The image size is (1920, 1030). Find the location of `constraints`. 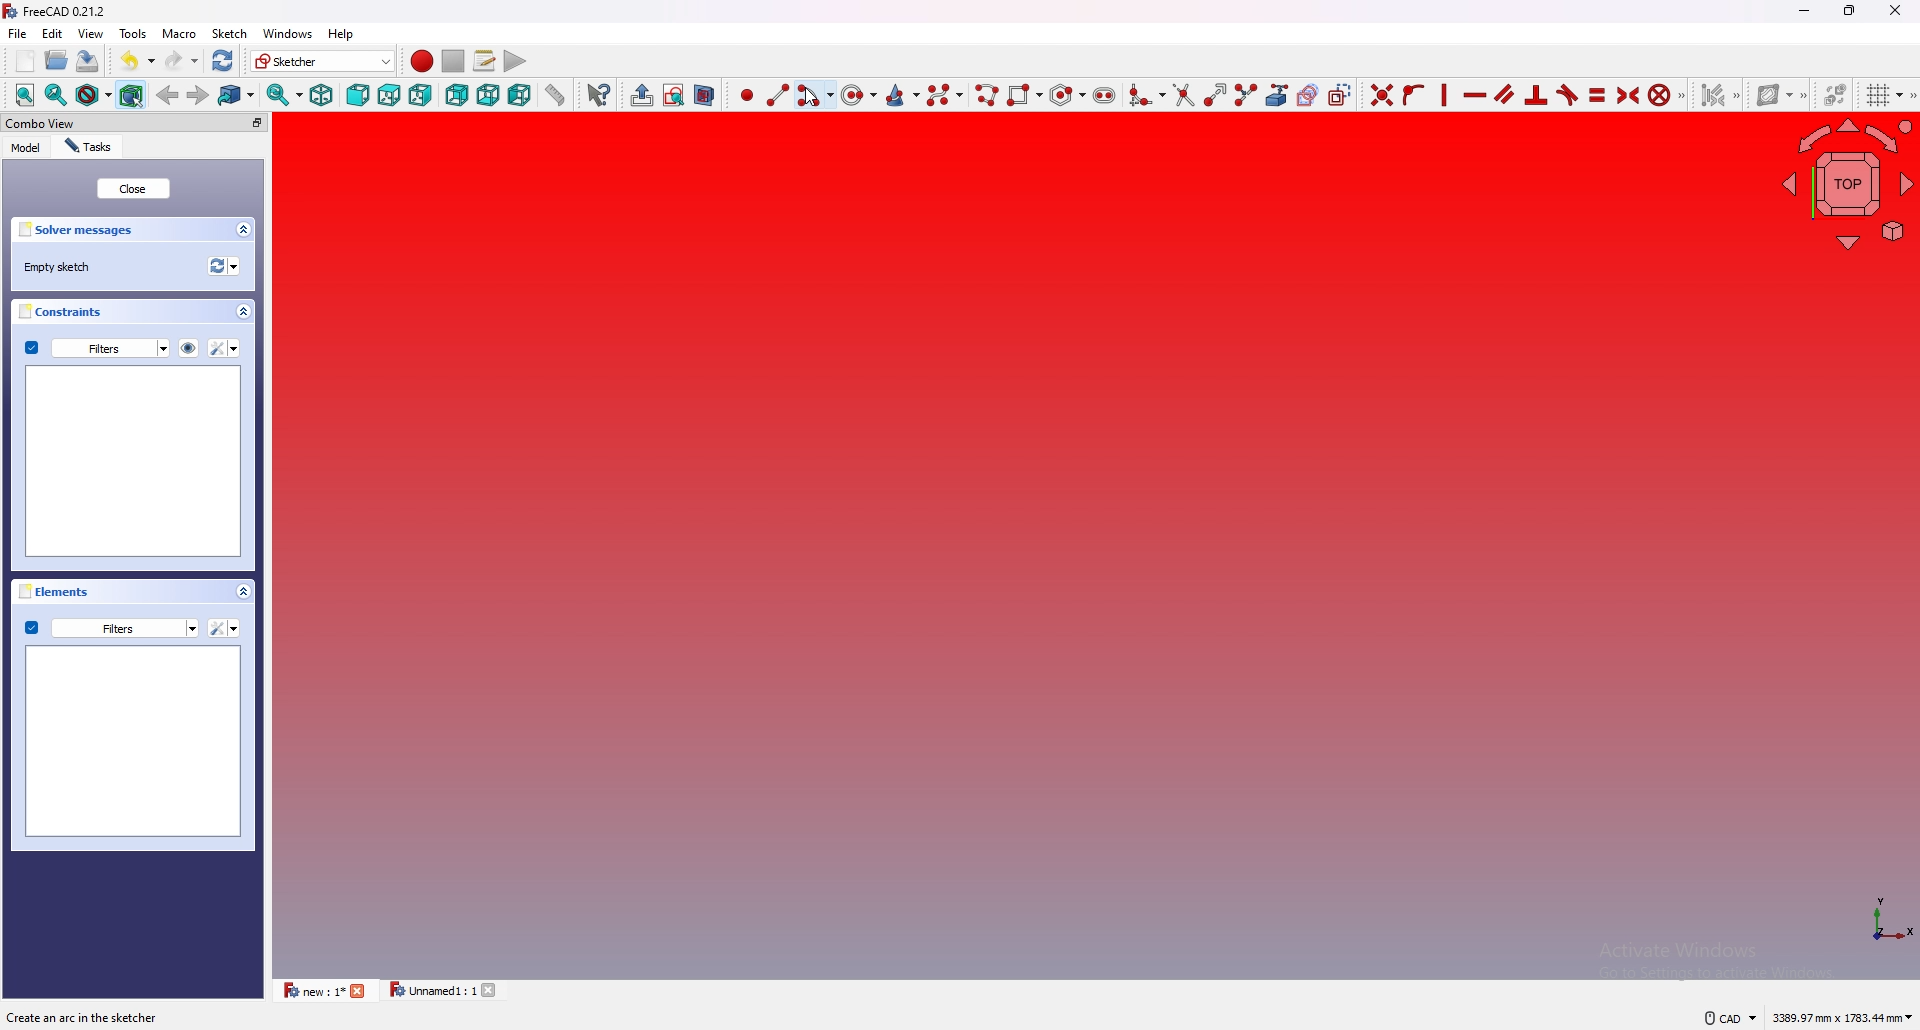

constraints is located at coordinates (68, 311).